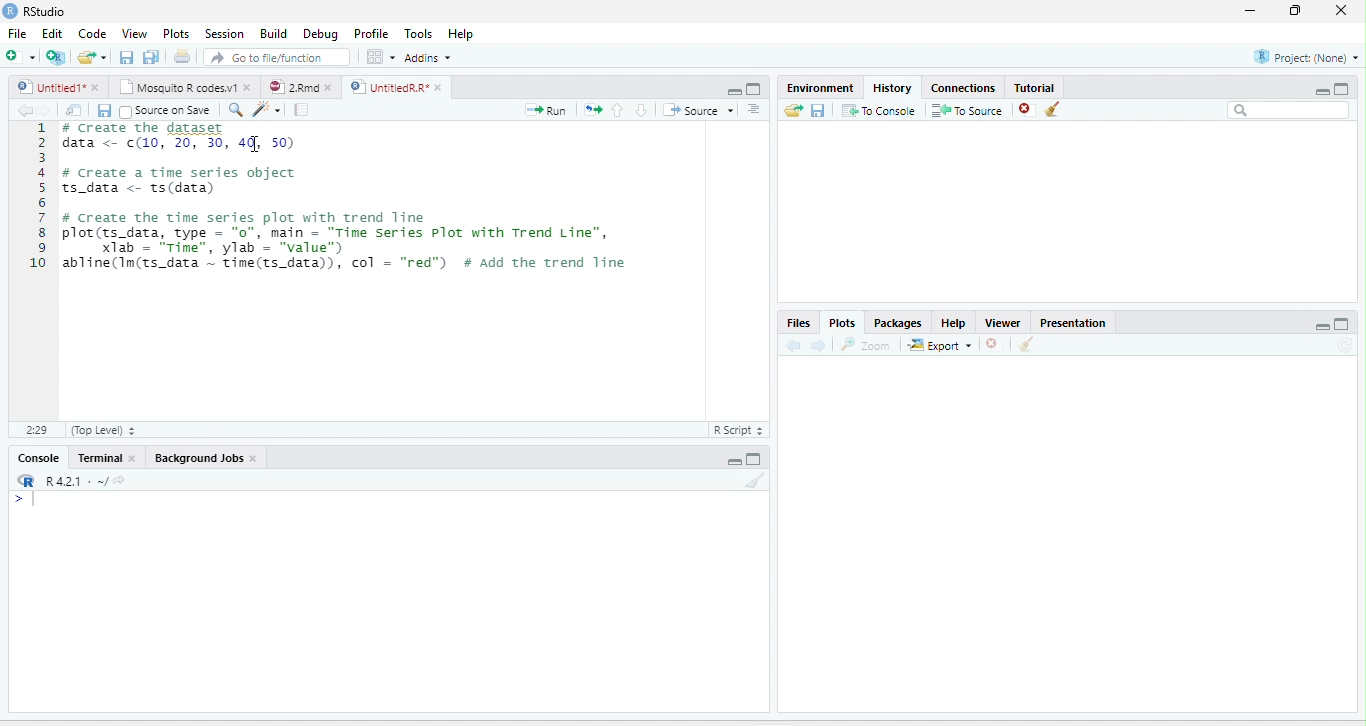 This screenshot has width=1366, height=726. I want to click on Tools, so click(417, 33).